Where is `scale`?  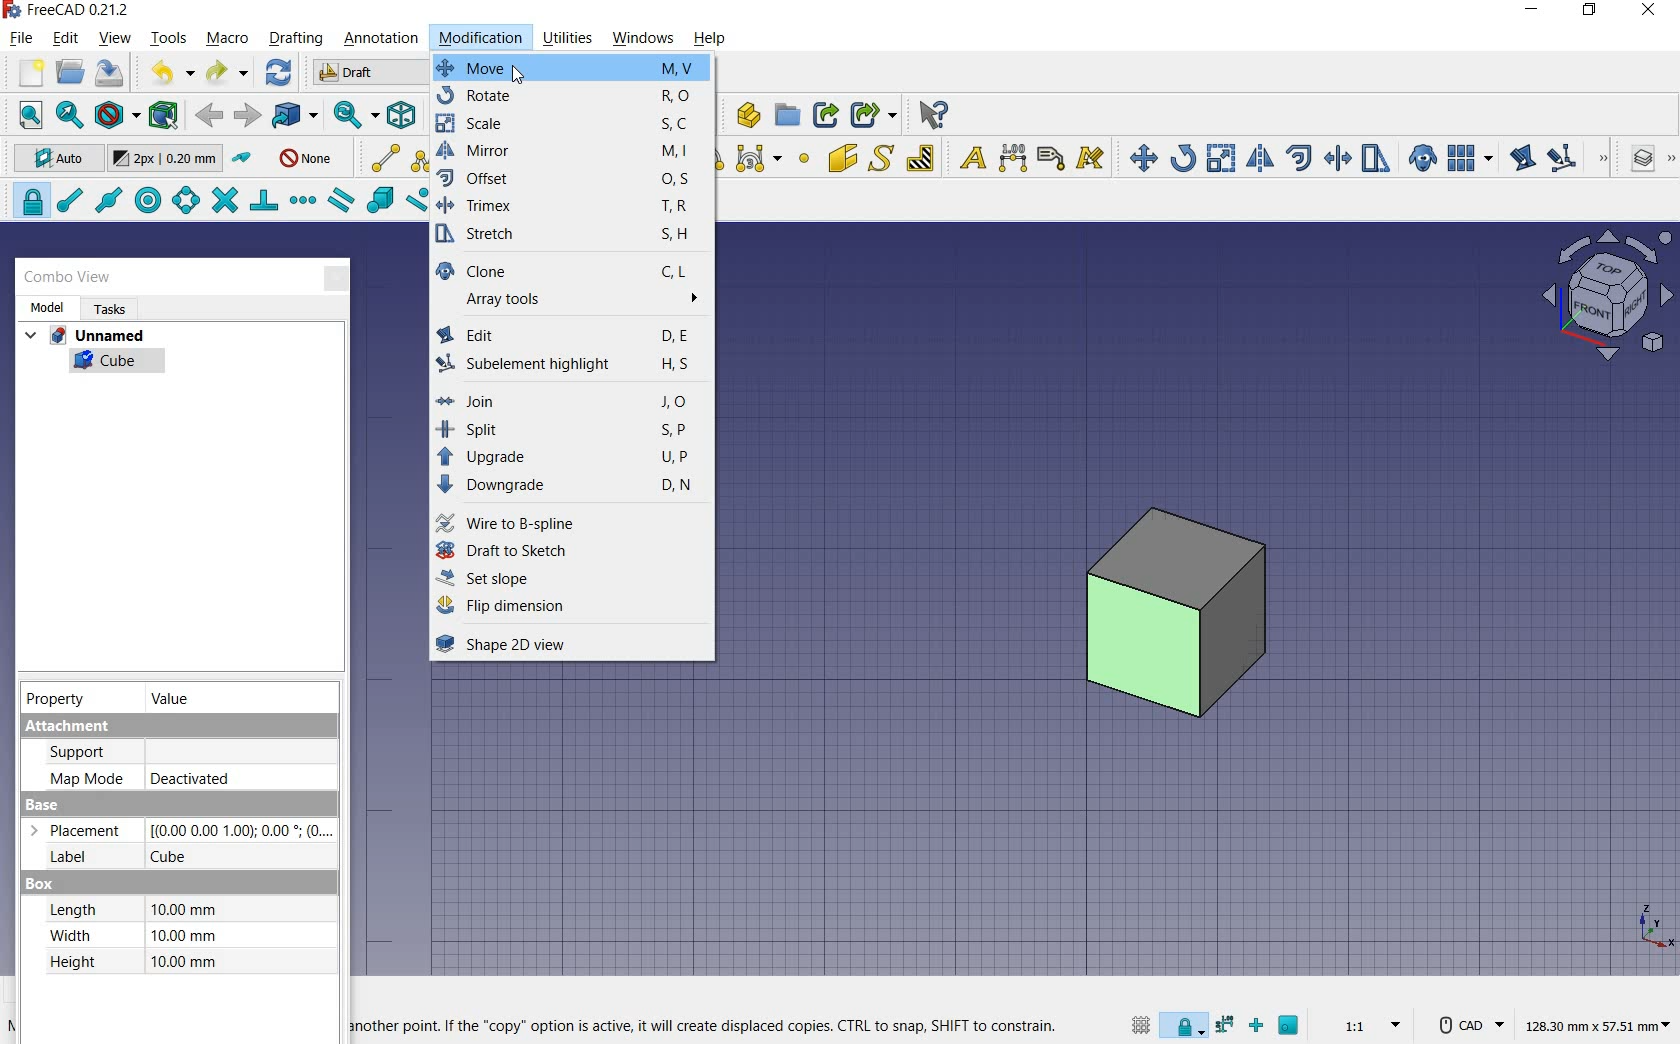 scale is located at coordinates (1222, 157).